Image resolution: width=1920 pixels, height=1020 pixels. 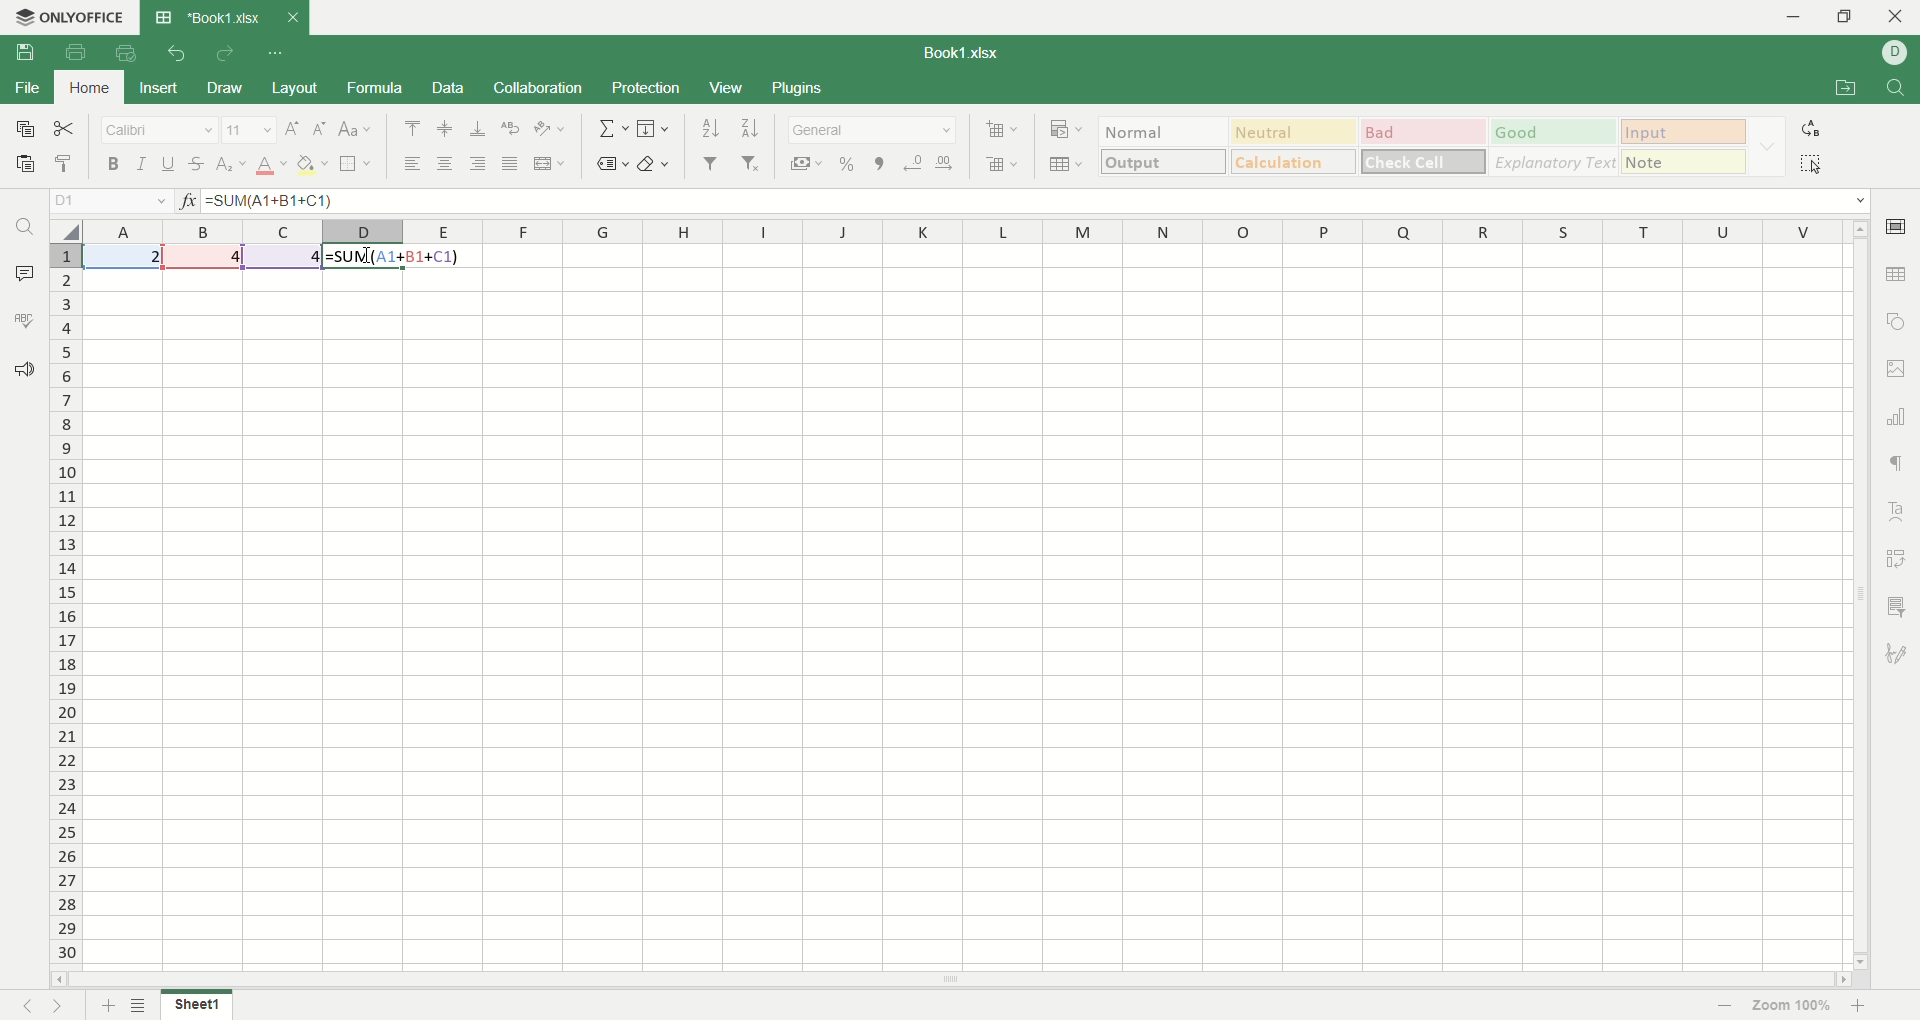 I want to click on font color, so click(x=269, y=167).